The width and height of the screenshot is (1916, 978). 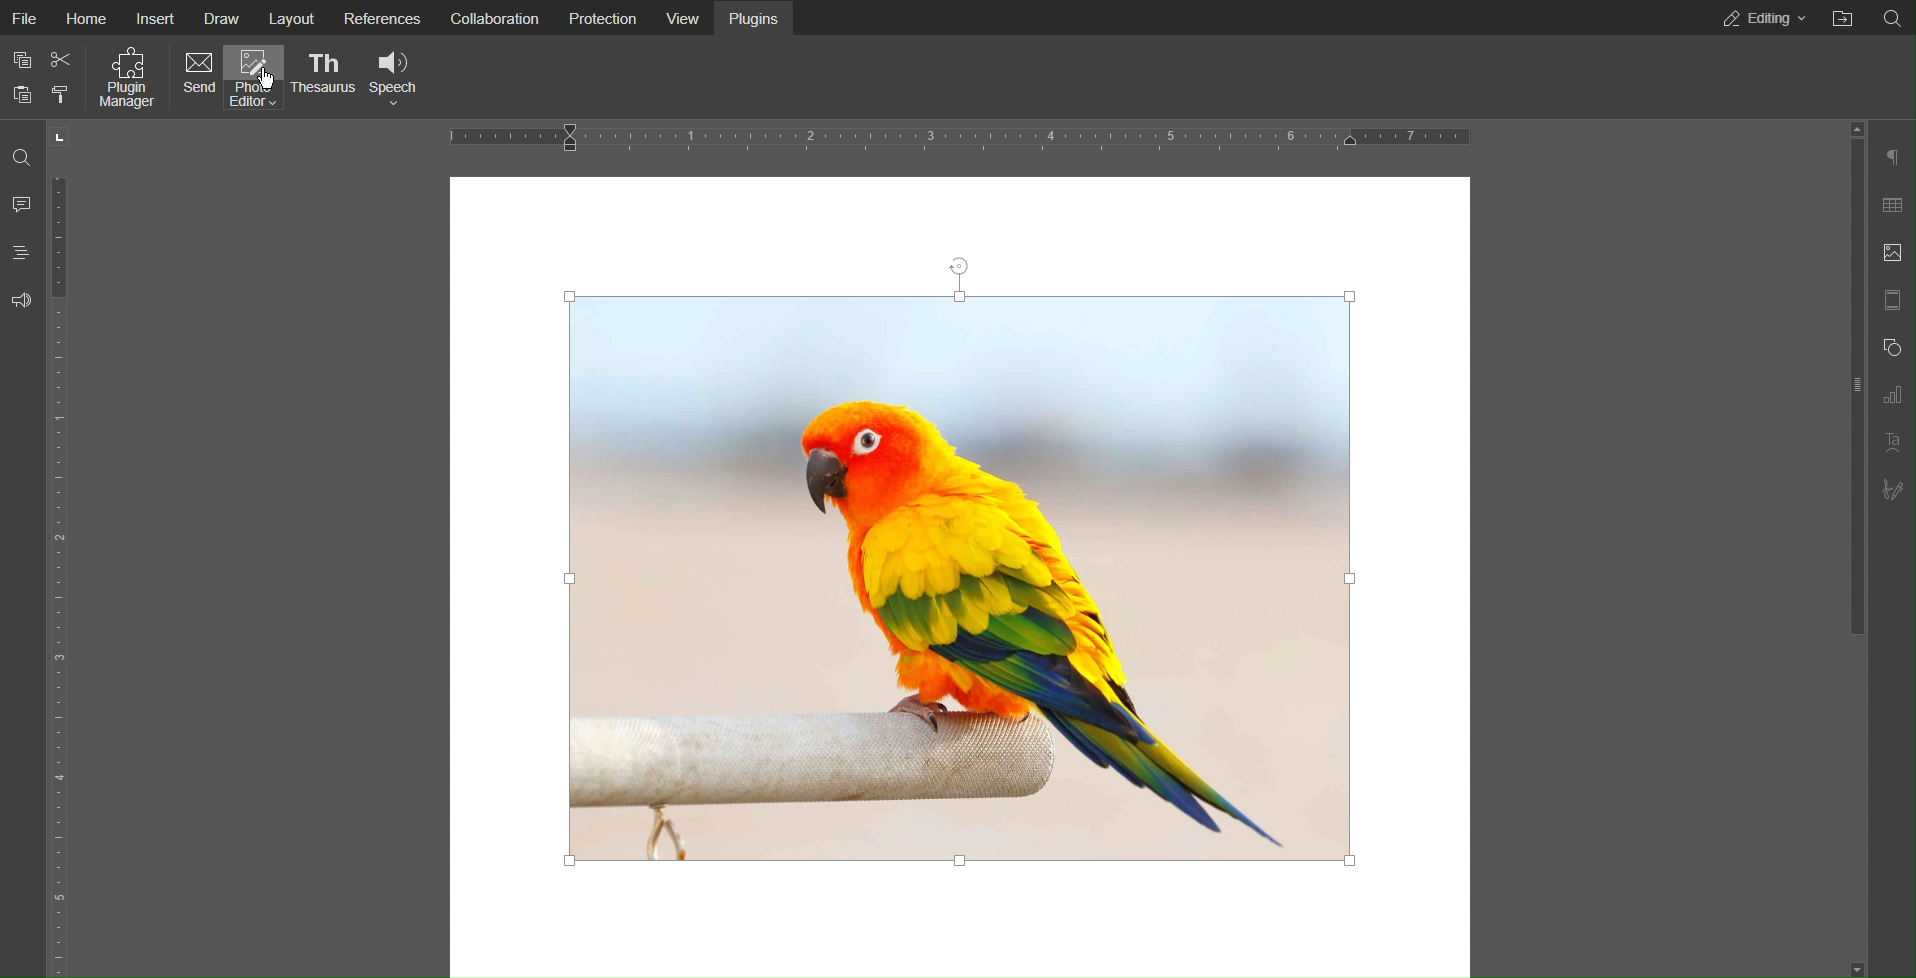 What do you see at coordinates (63, 55) in the screenshot?
I see `Cut` at bounding box center [63, 55].